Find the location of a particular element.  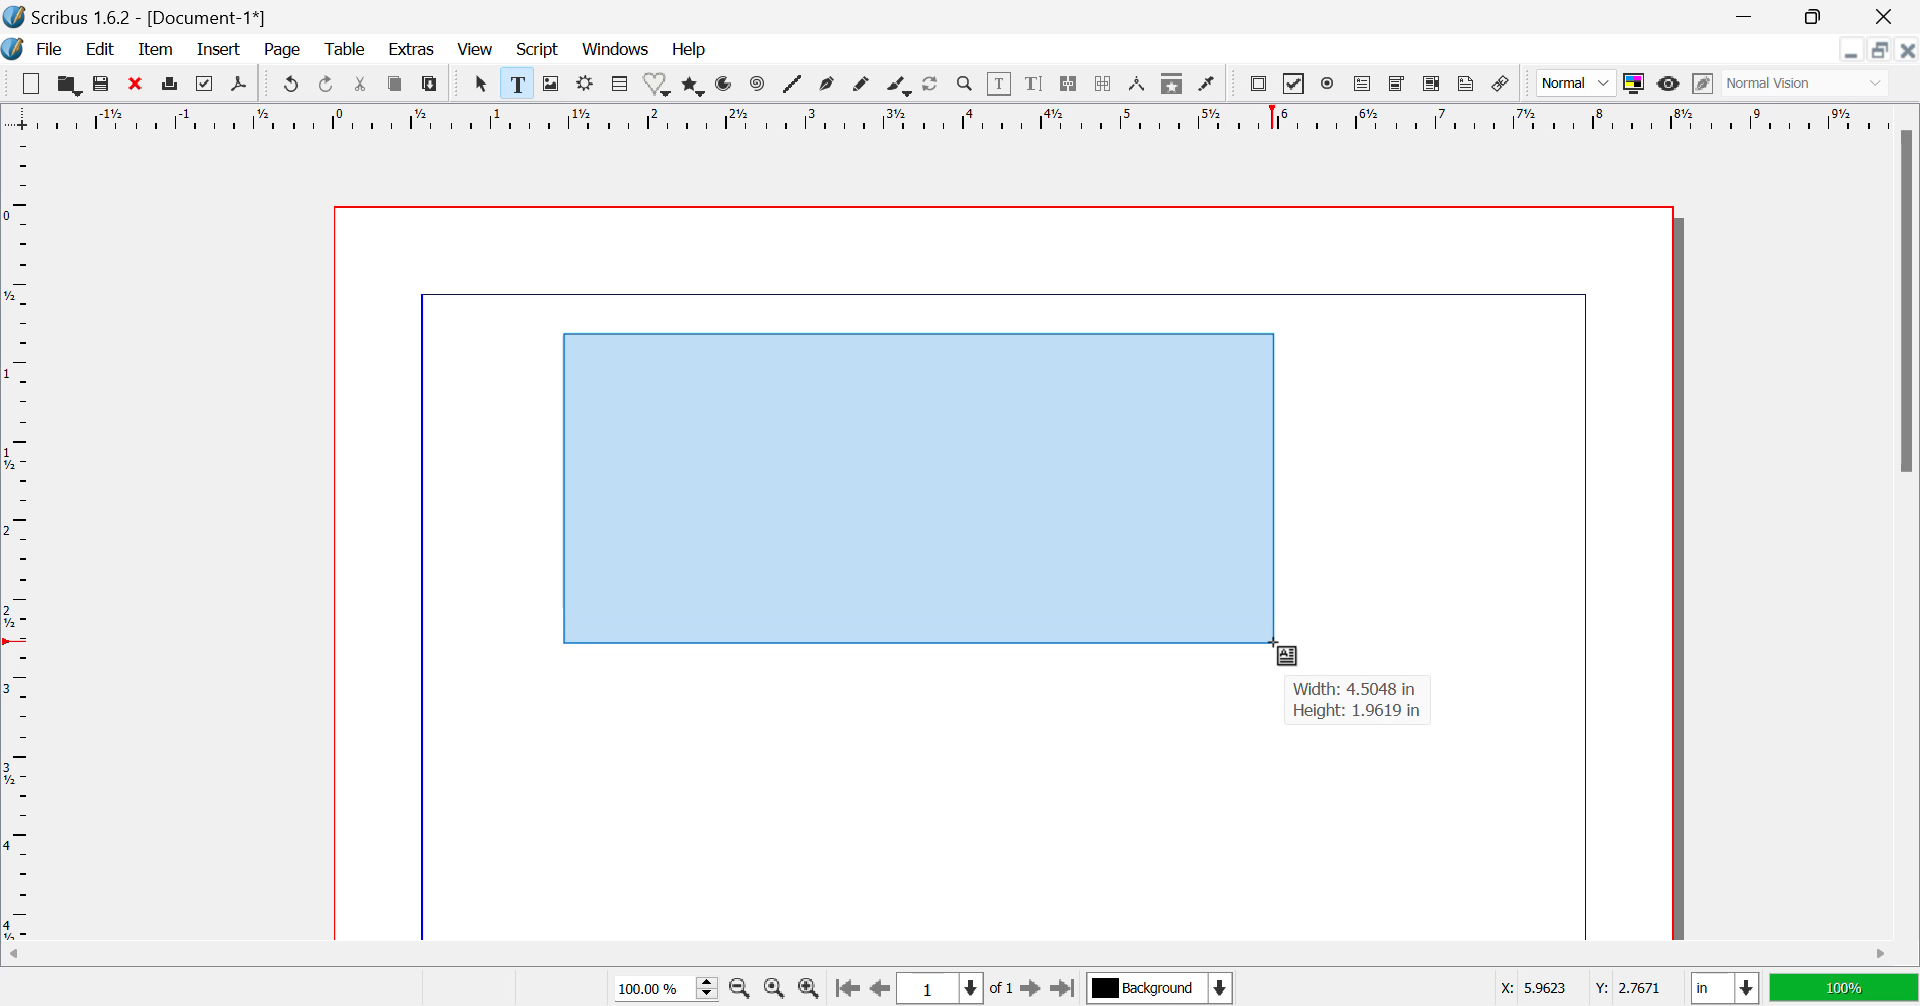

PDF checkbox is located at coordinates (1295, 83).